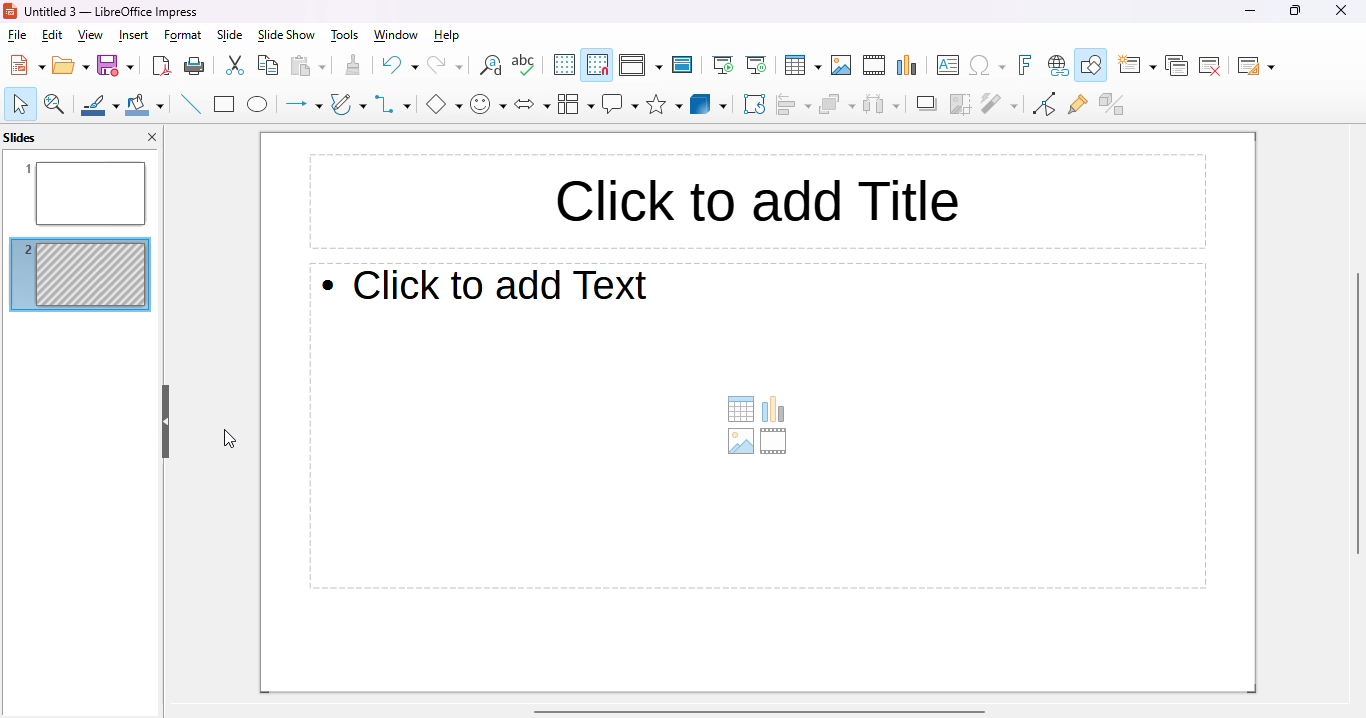  I want to click on new slide, so click(1138, 66).